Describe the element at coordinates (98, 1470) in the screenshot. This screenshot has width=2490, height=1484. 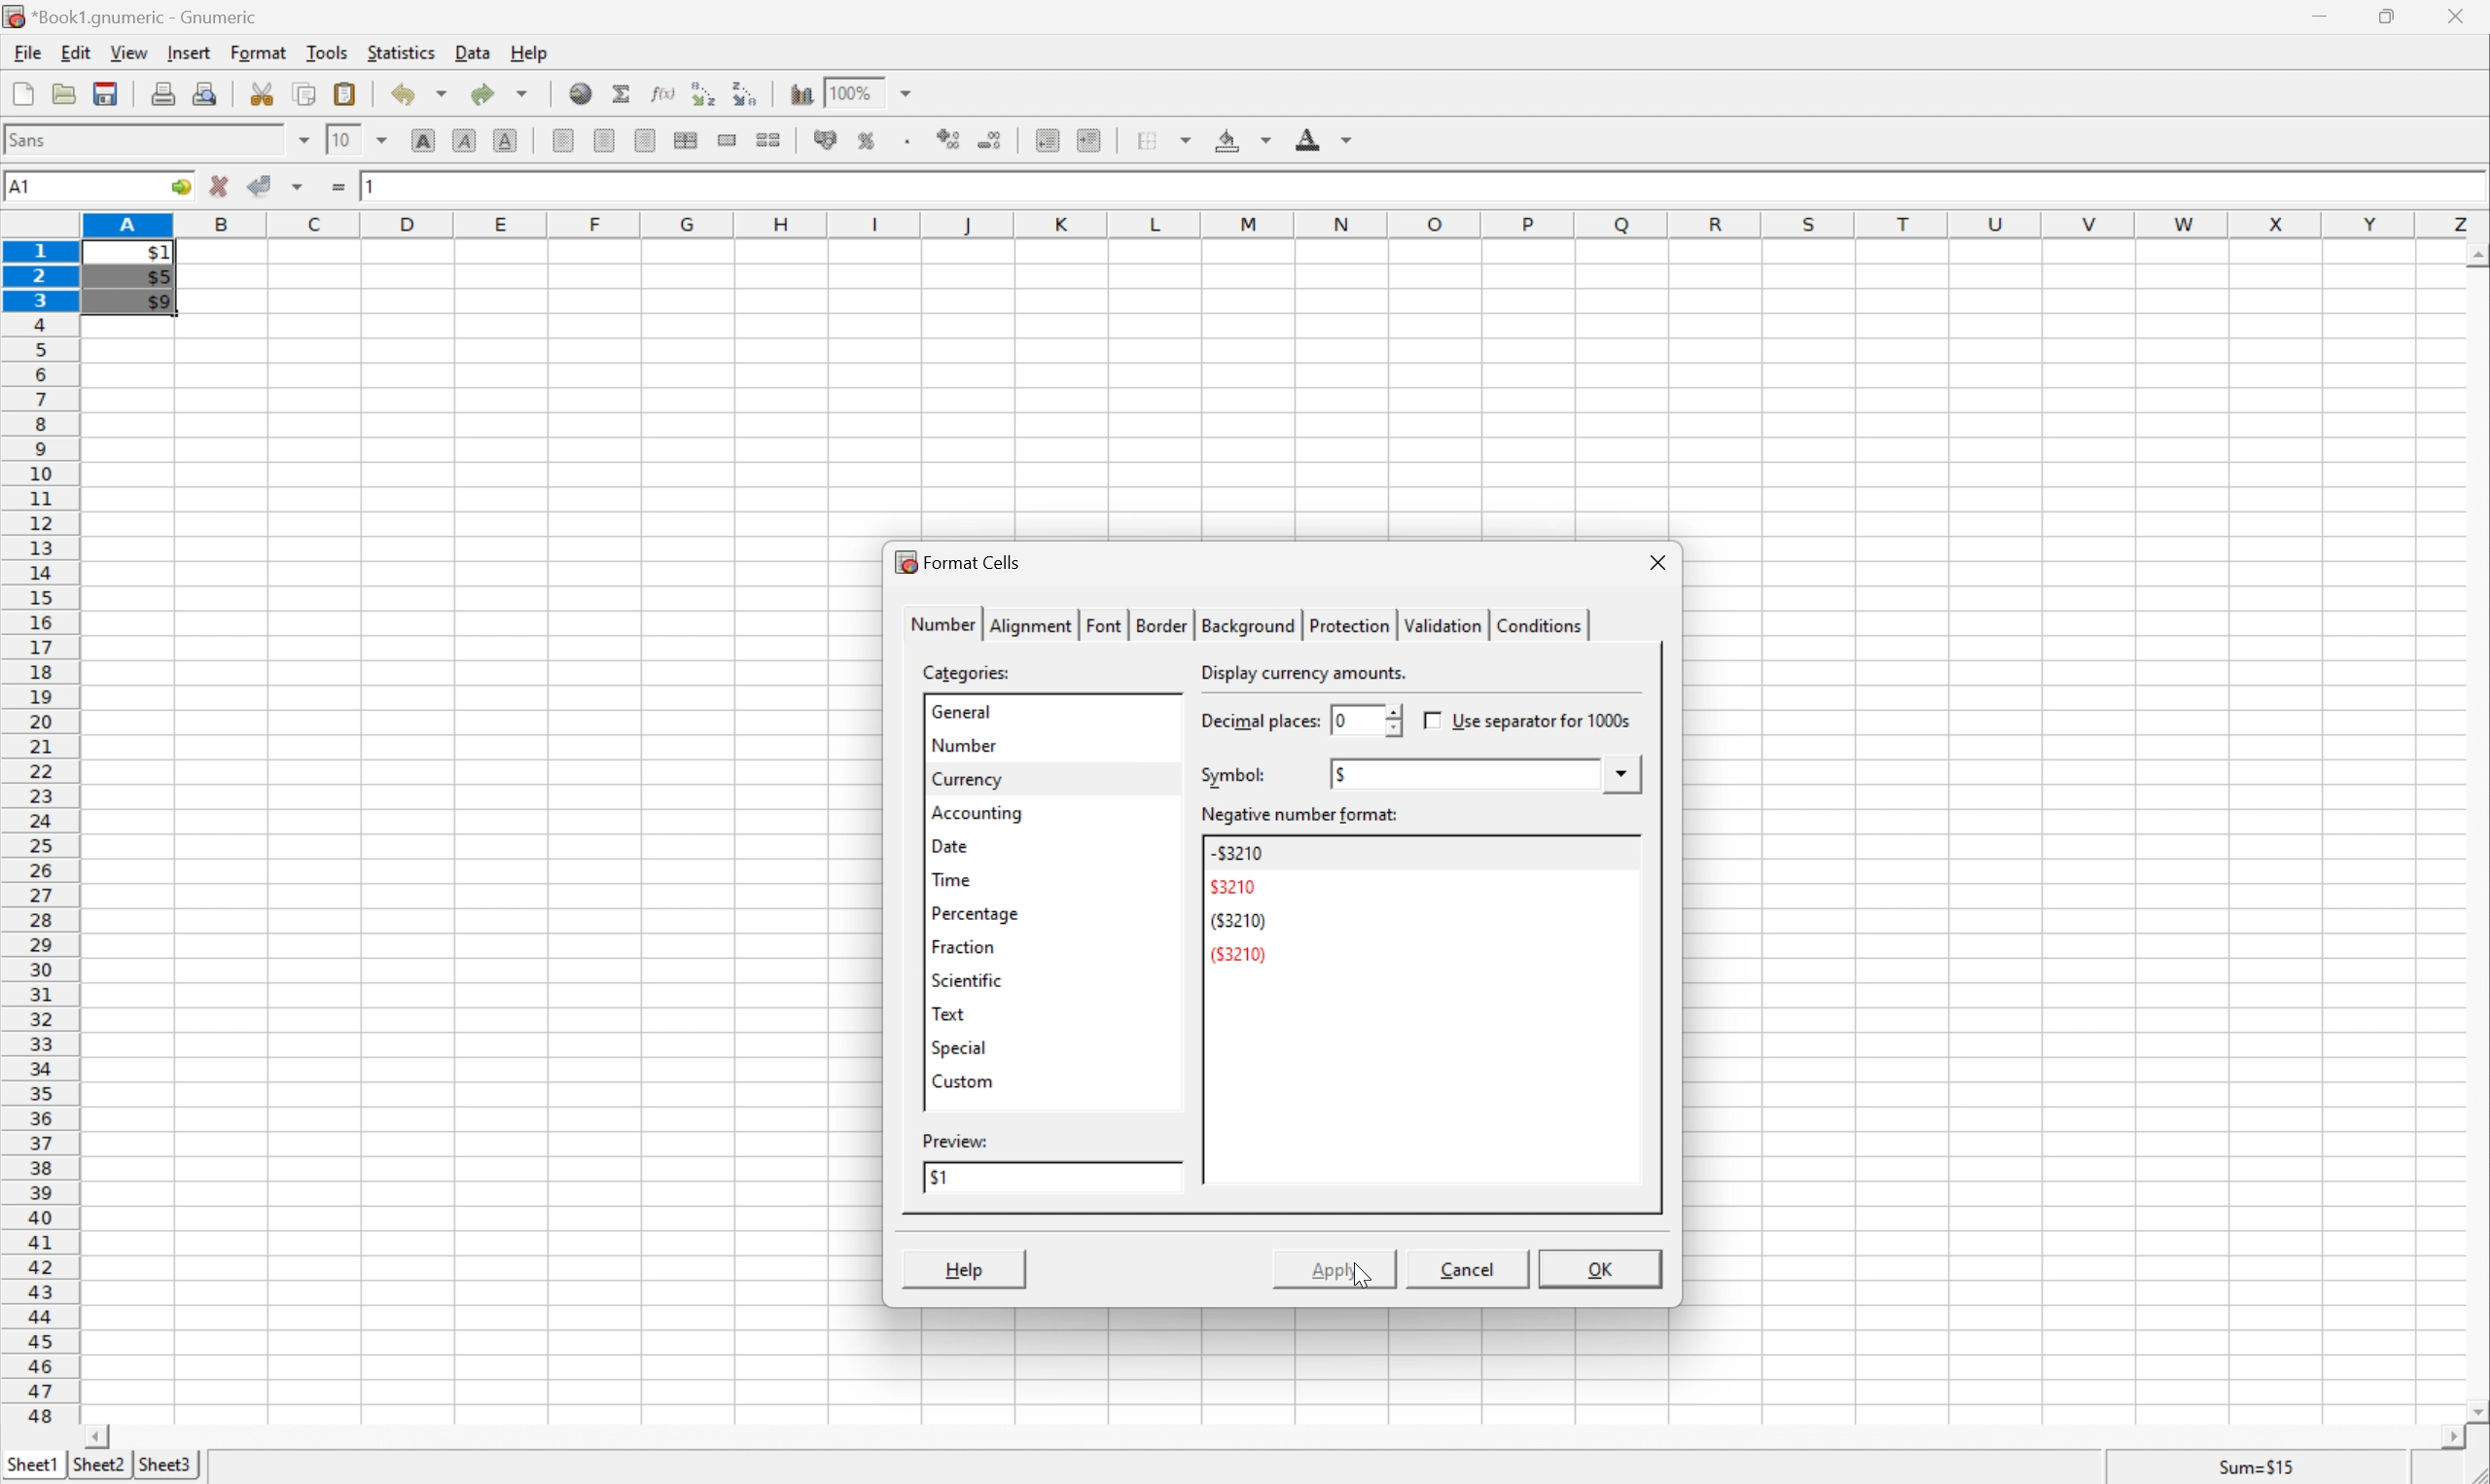
I see `sheet2` at that location.